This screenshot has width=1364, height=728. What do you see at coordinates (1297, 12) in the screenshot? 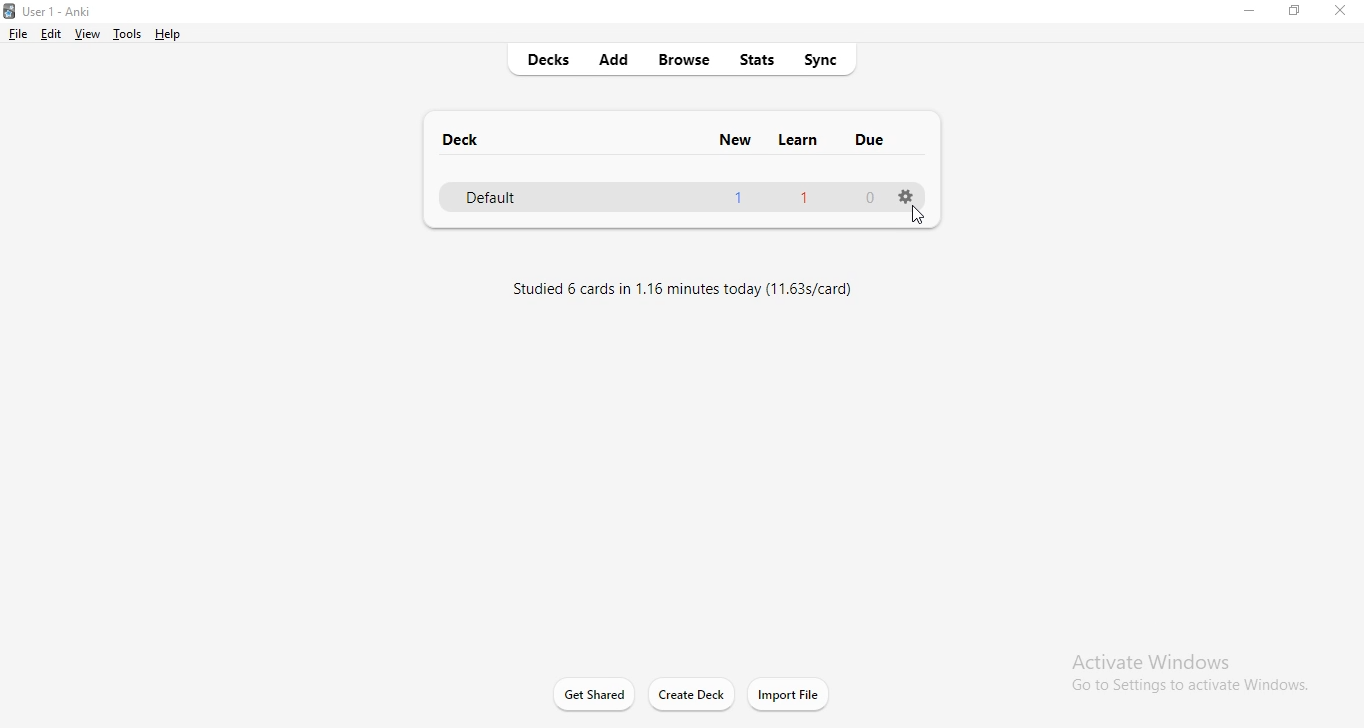
I see `restore` at bounding box center [1297, 12].